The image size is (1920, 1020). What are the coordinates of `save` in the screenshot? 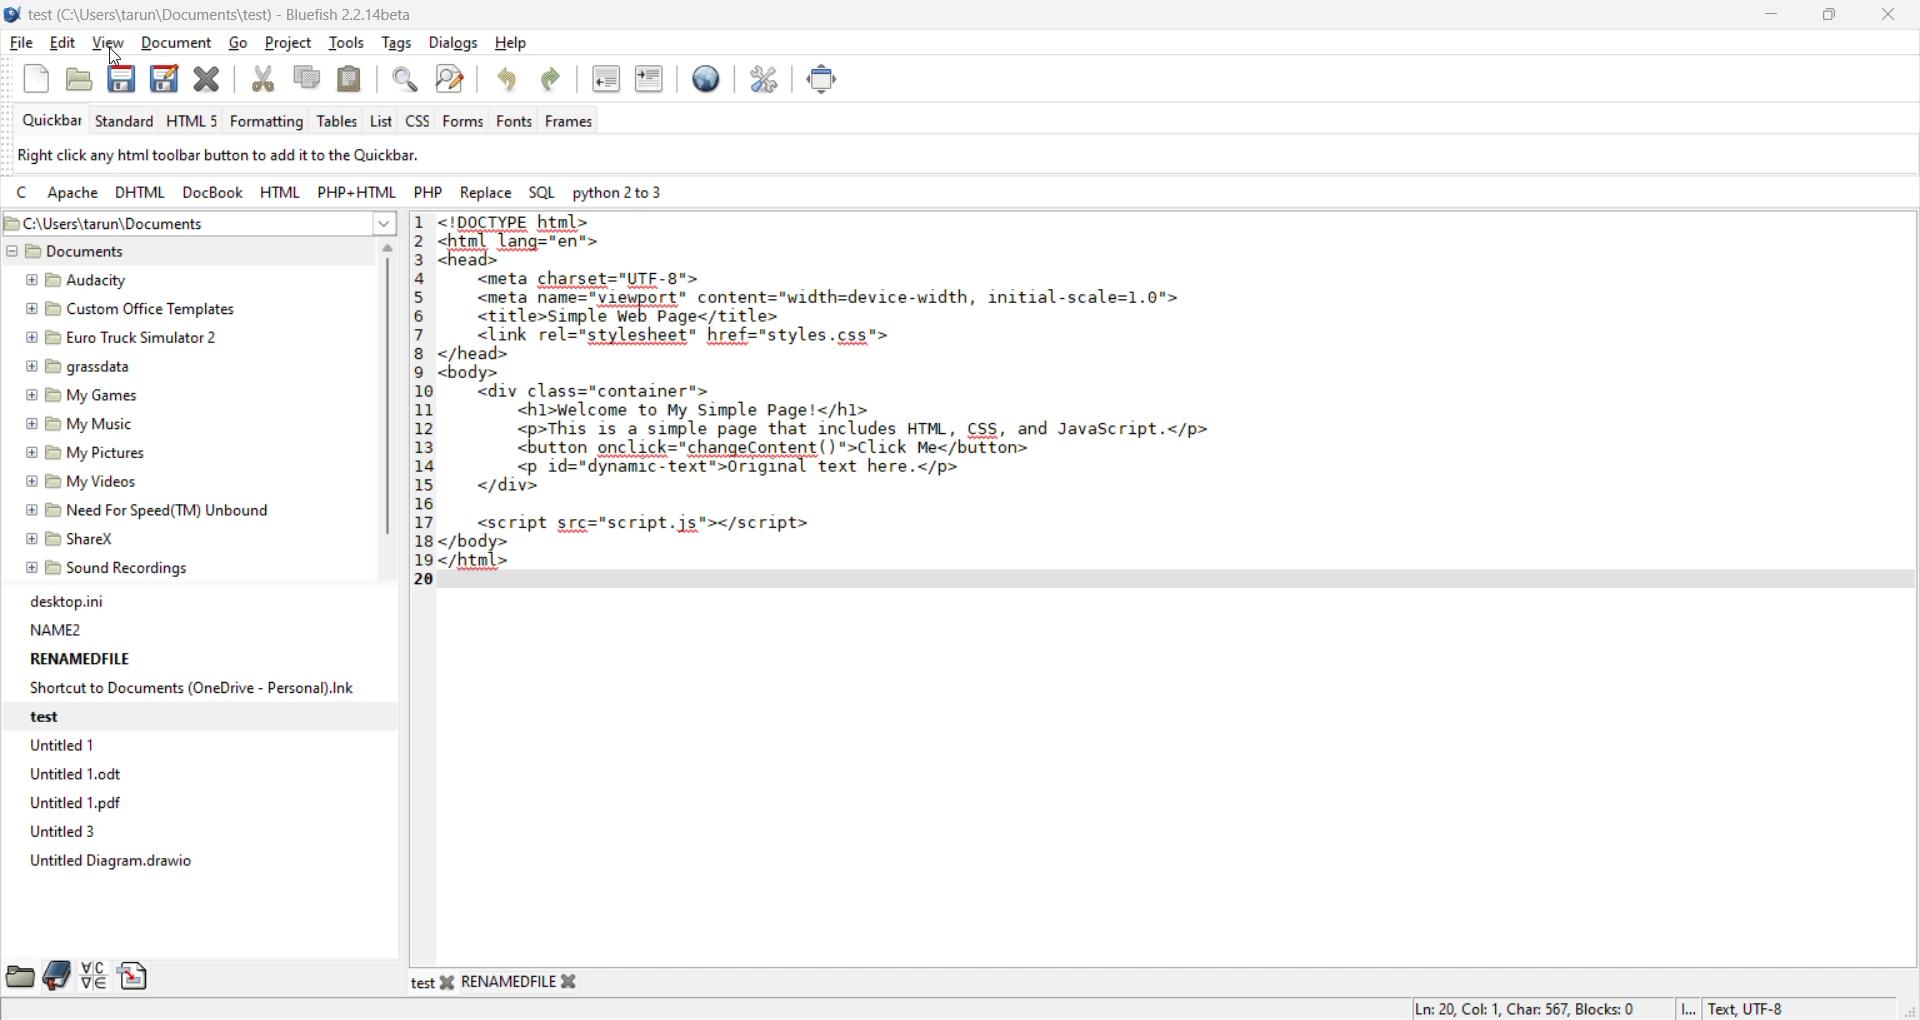 It's located at (126, 82).